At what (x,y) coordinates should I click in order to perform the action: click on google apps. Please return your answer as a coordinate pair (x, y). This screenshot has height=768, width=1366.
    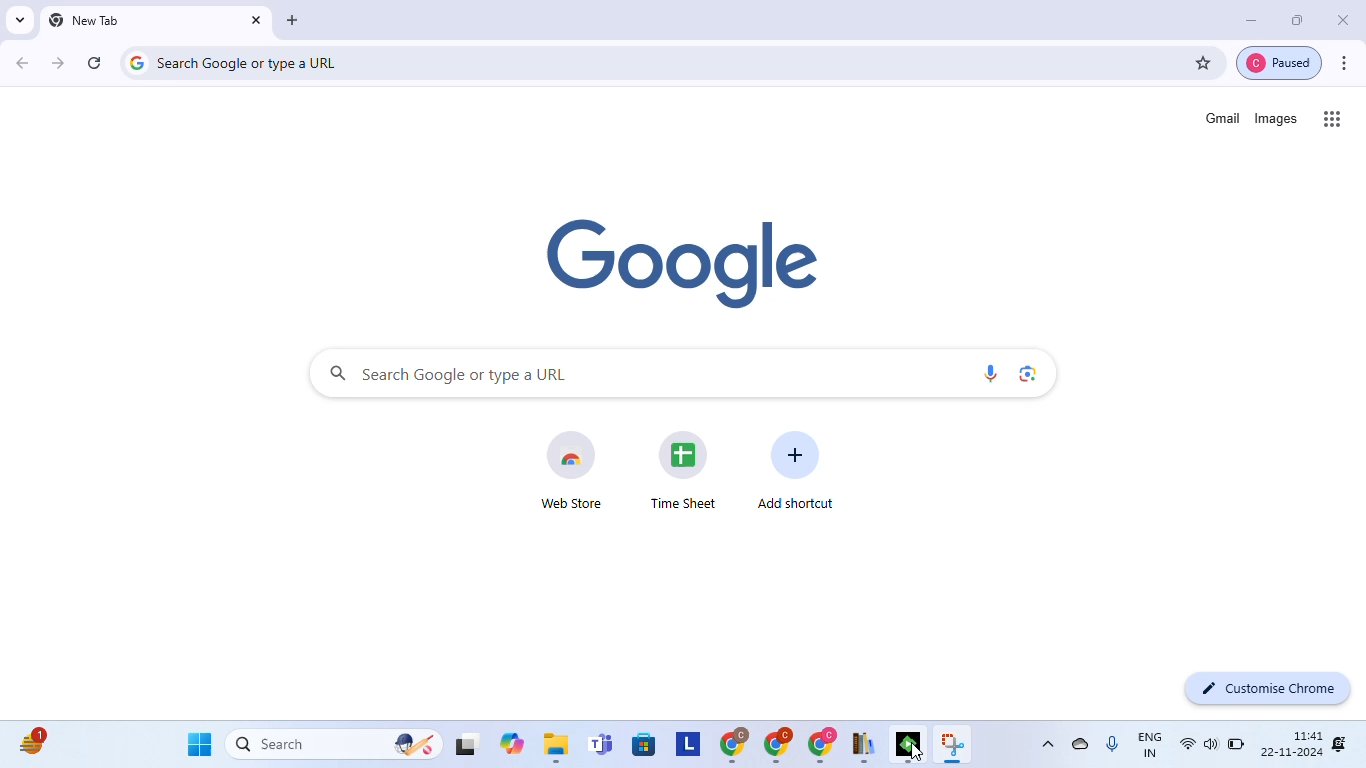
    Looking at the image, I should click on (1333, 121).